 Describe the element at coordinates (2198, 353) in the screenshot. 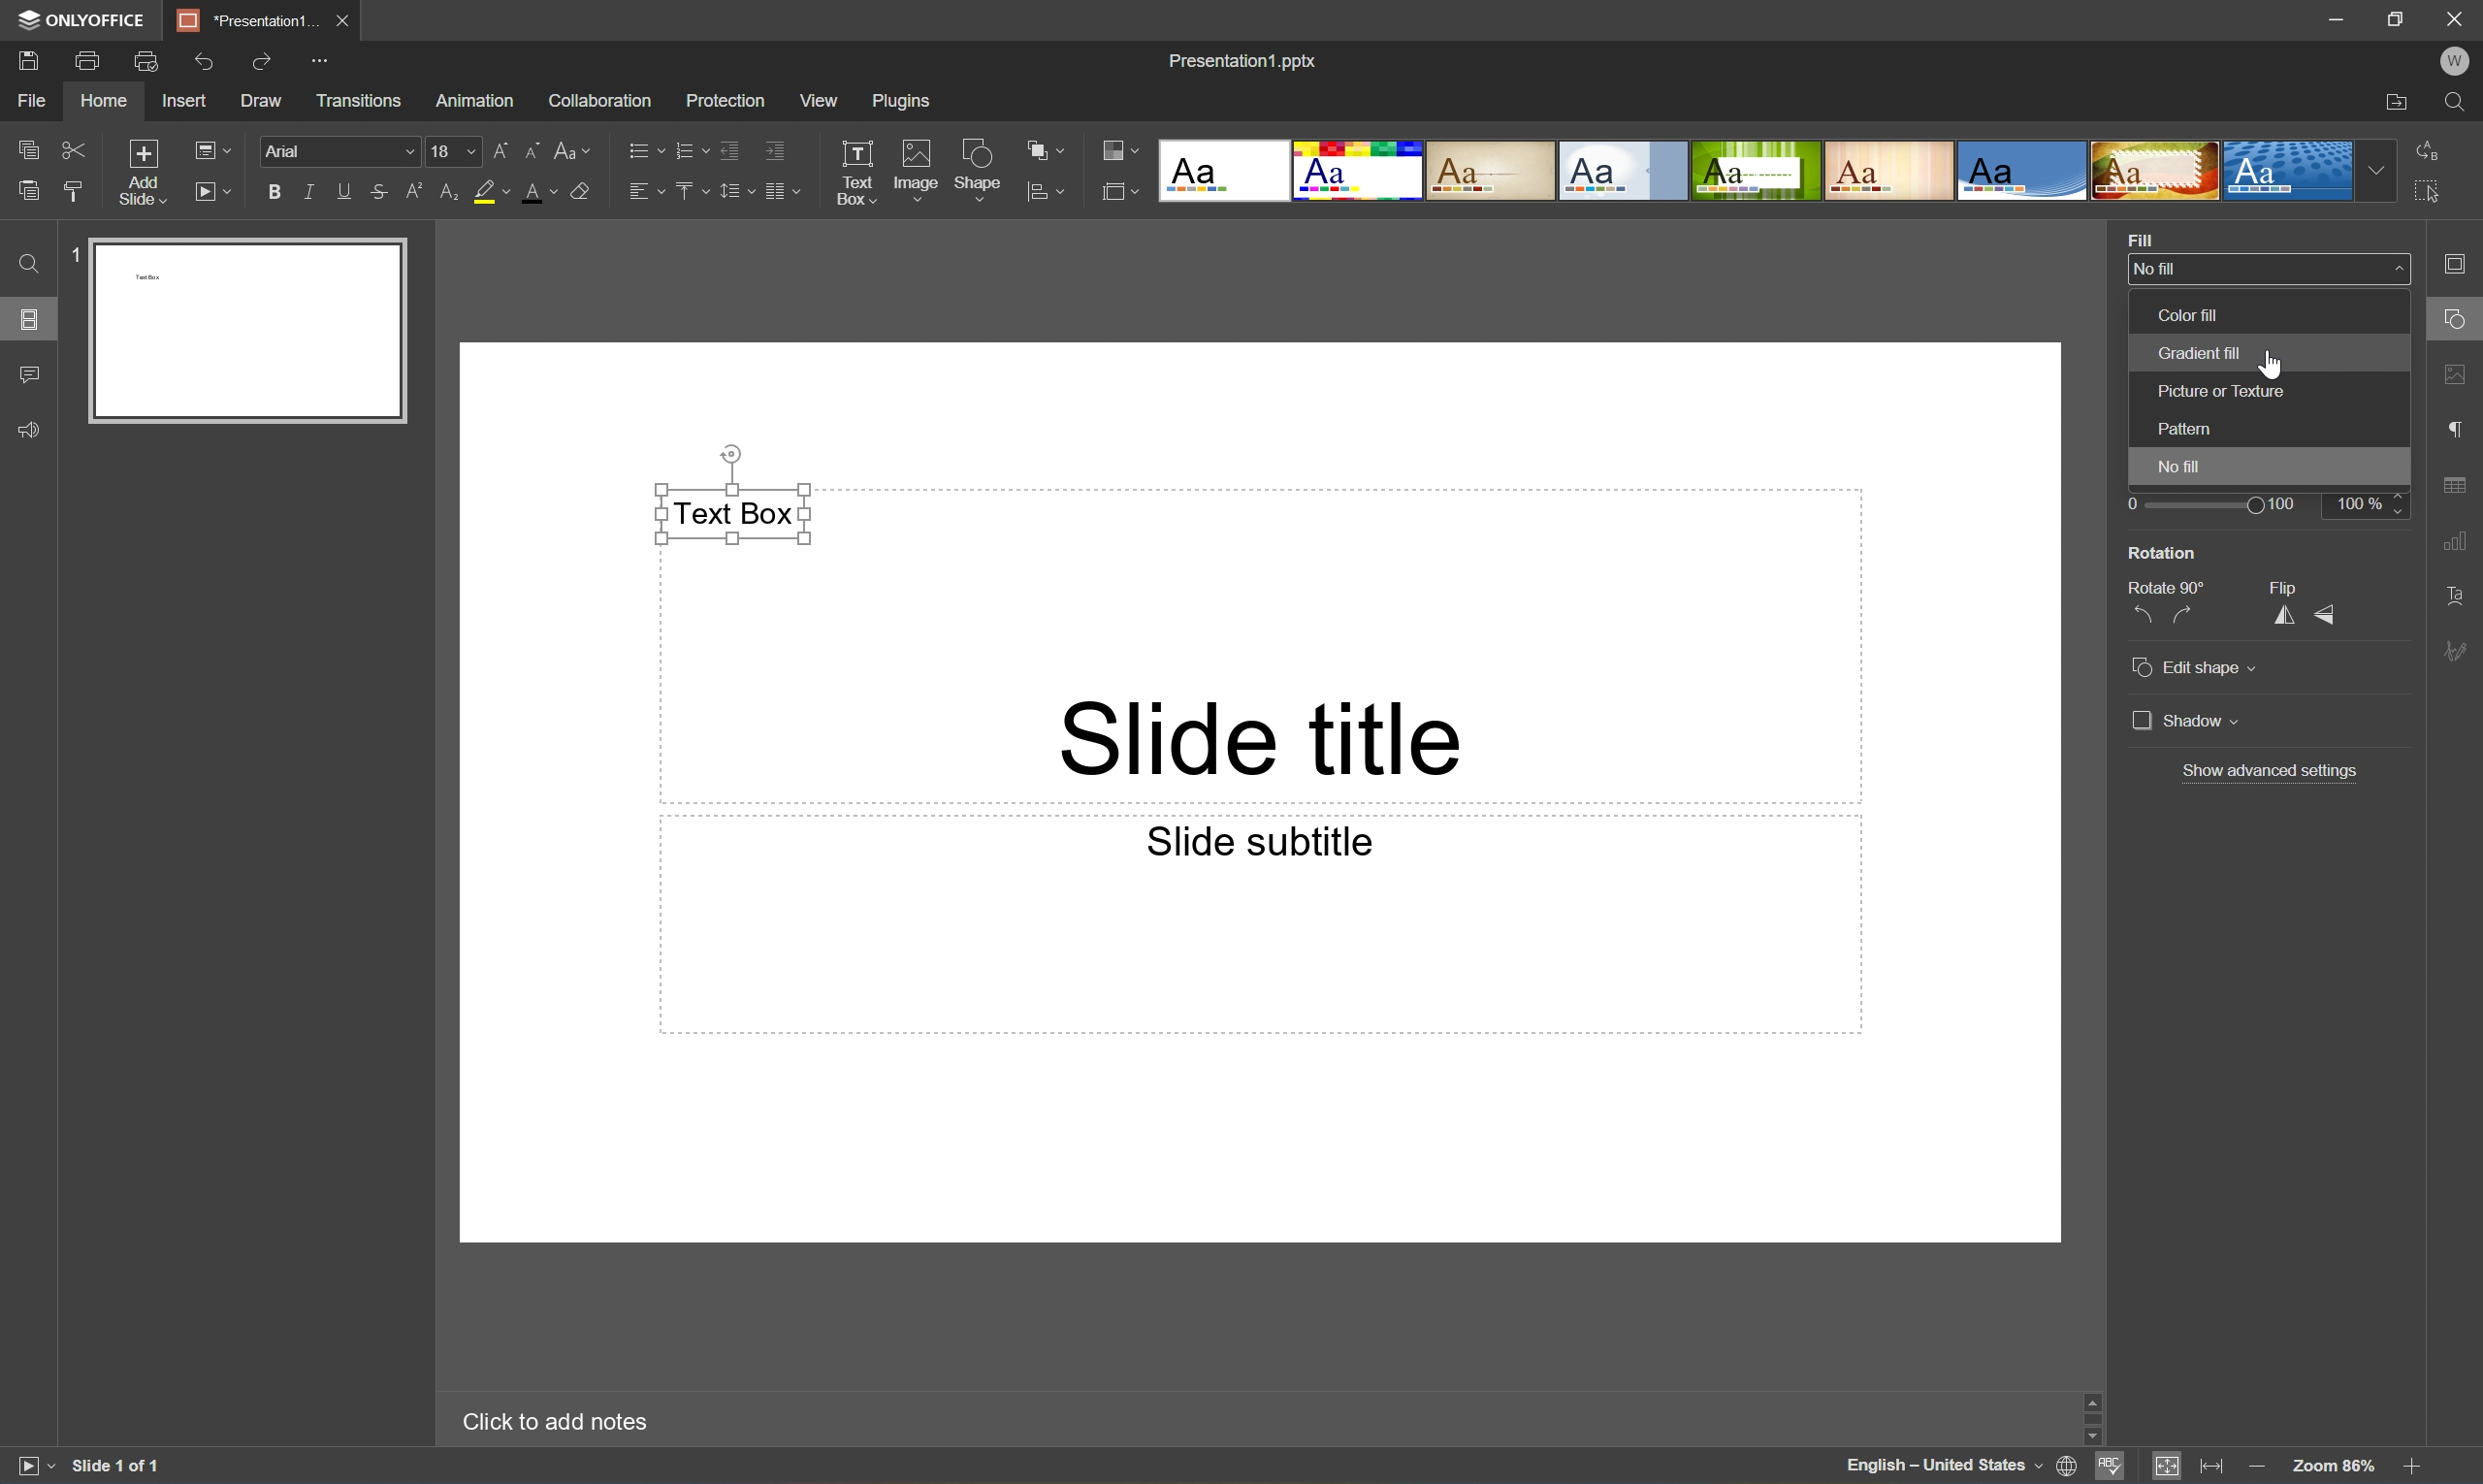

I see `Gradient fill` at that location.